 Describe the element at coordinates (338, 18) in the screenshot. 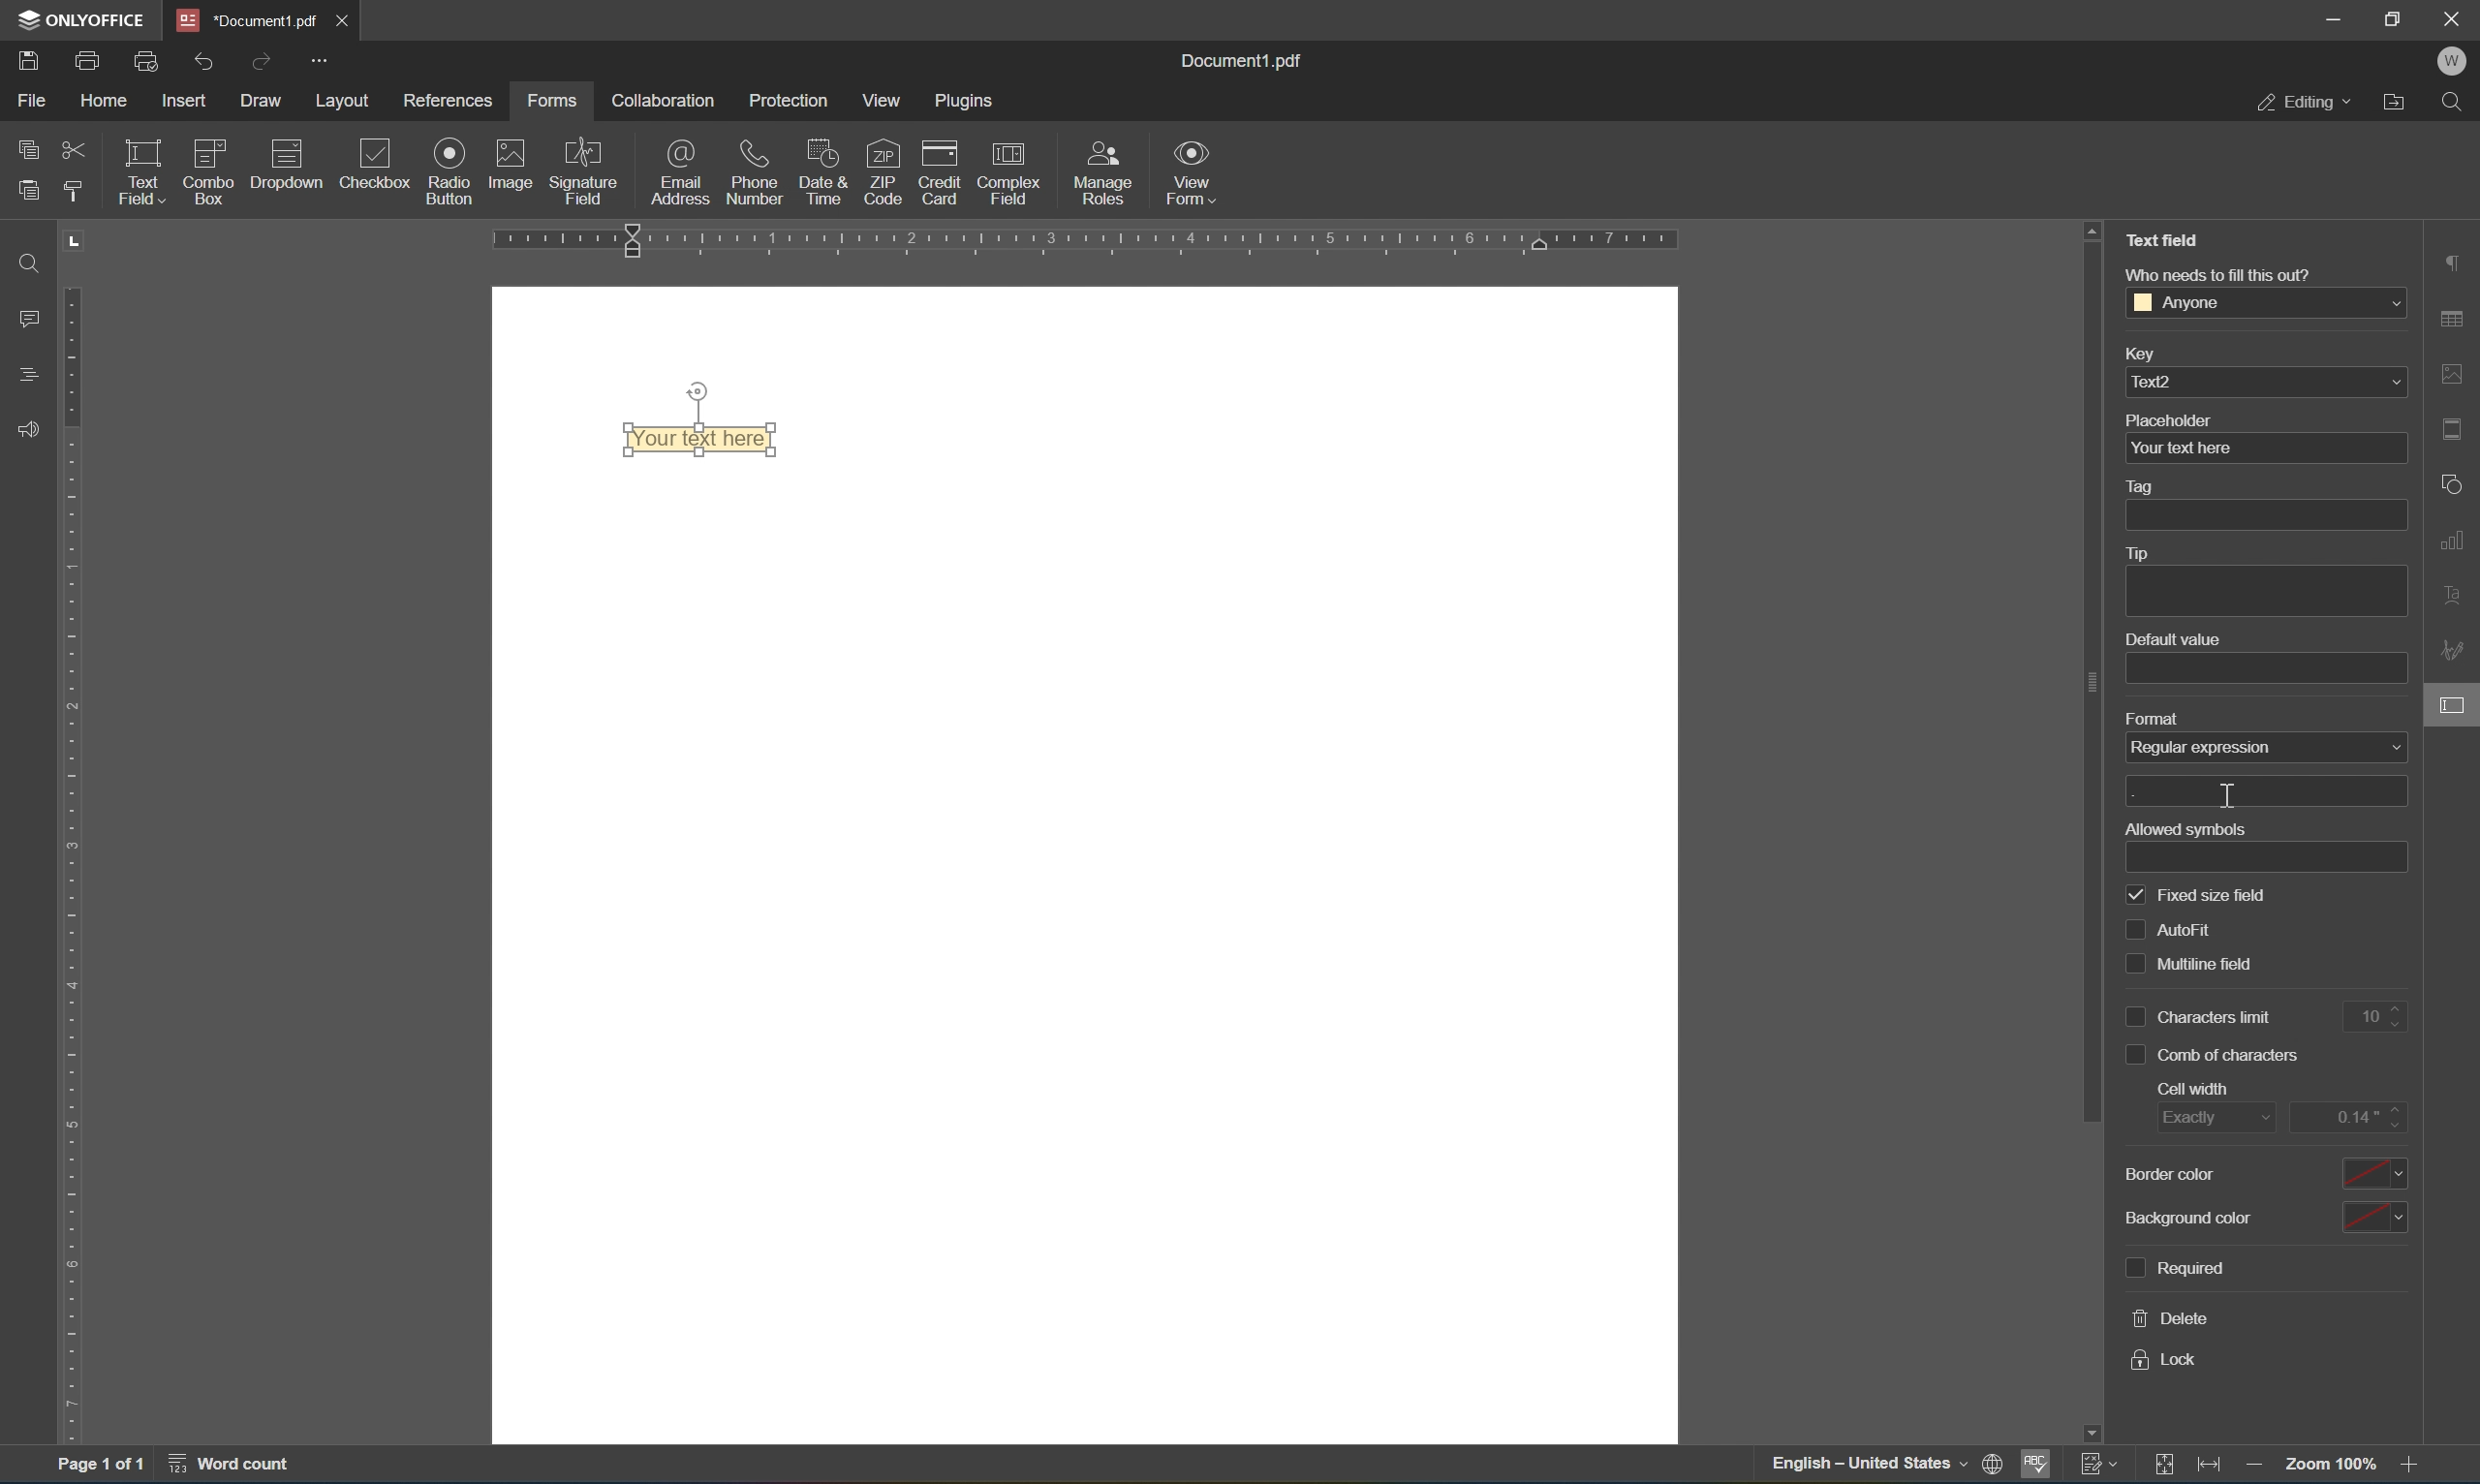

I see `close` at that location.